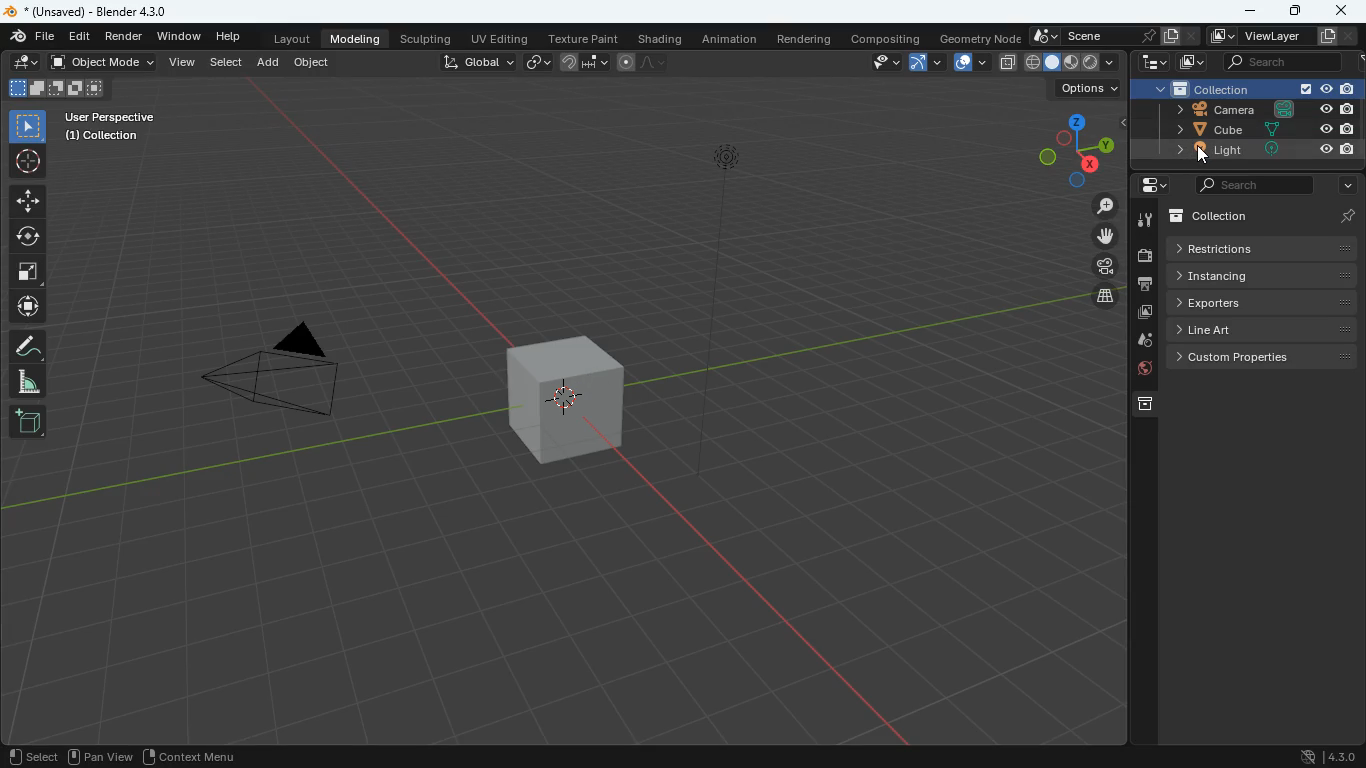 This screenshot has width=1366, height=768. Describe the element at coordinates (26, 273) in the screenshot. I see `square` at that location.